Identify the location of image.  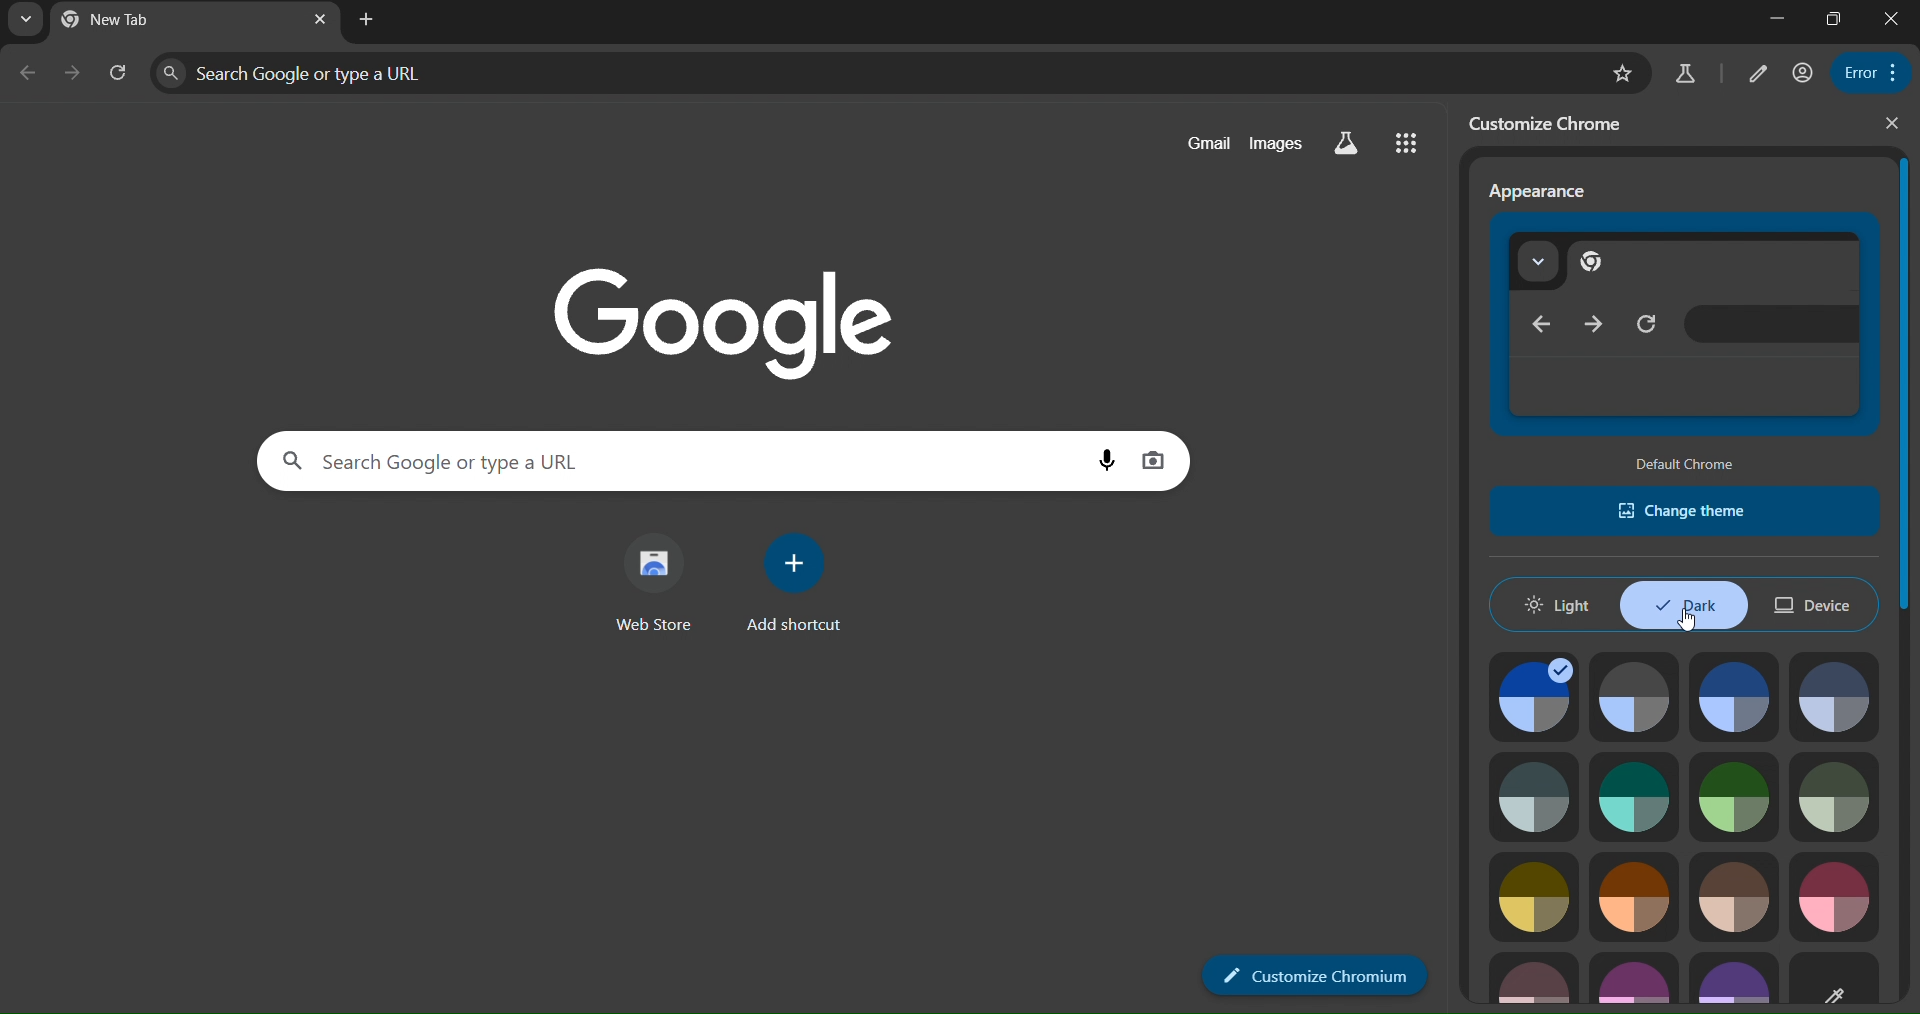
(766, 324).